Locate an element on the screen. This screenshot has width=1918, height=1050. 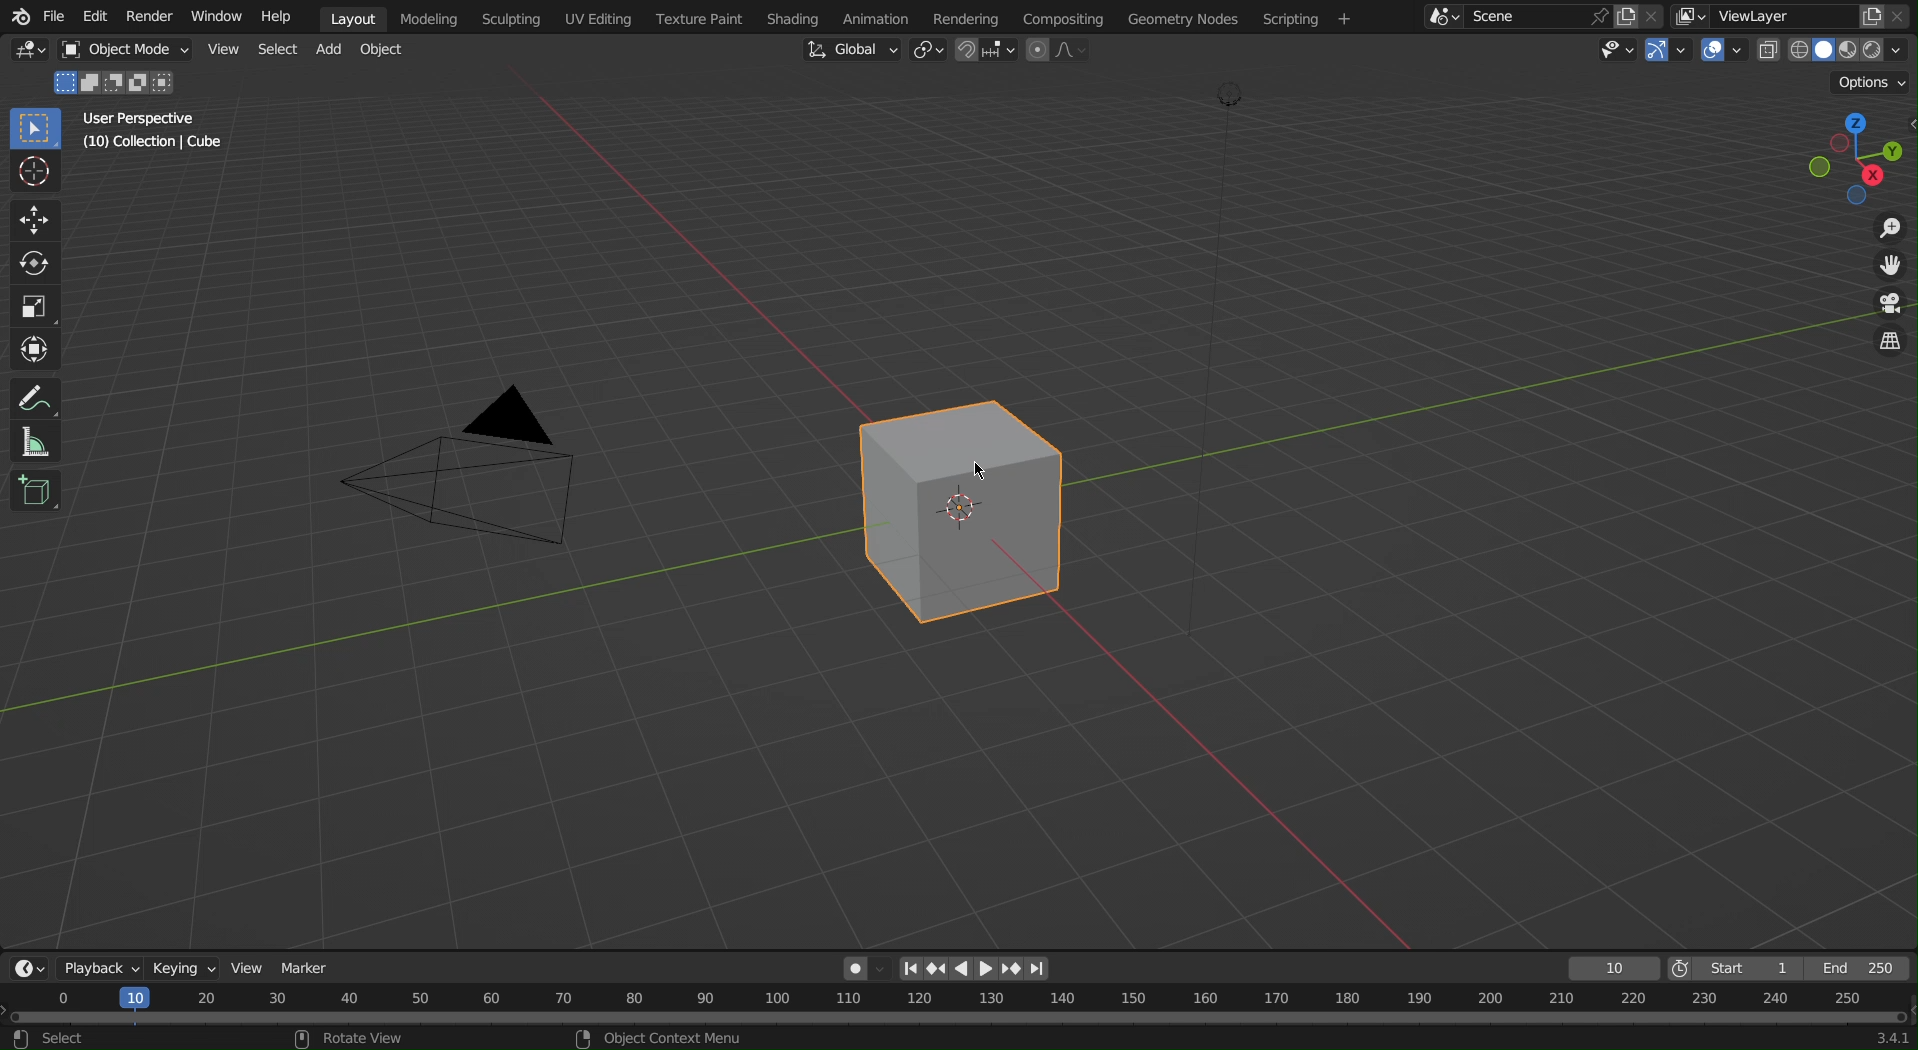
copy is located at coordinates (1632, 14).